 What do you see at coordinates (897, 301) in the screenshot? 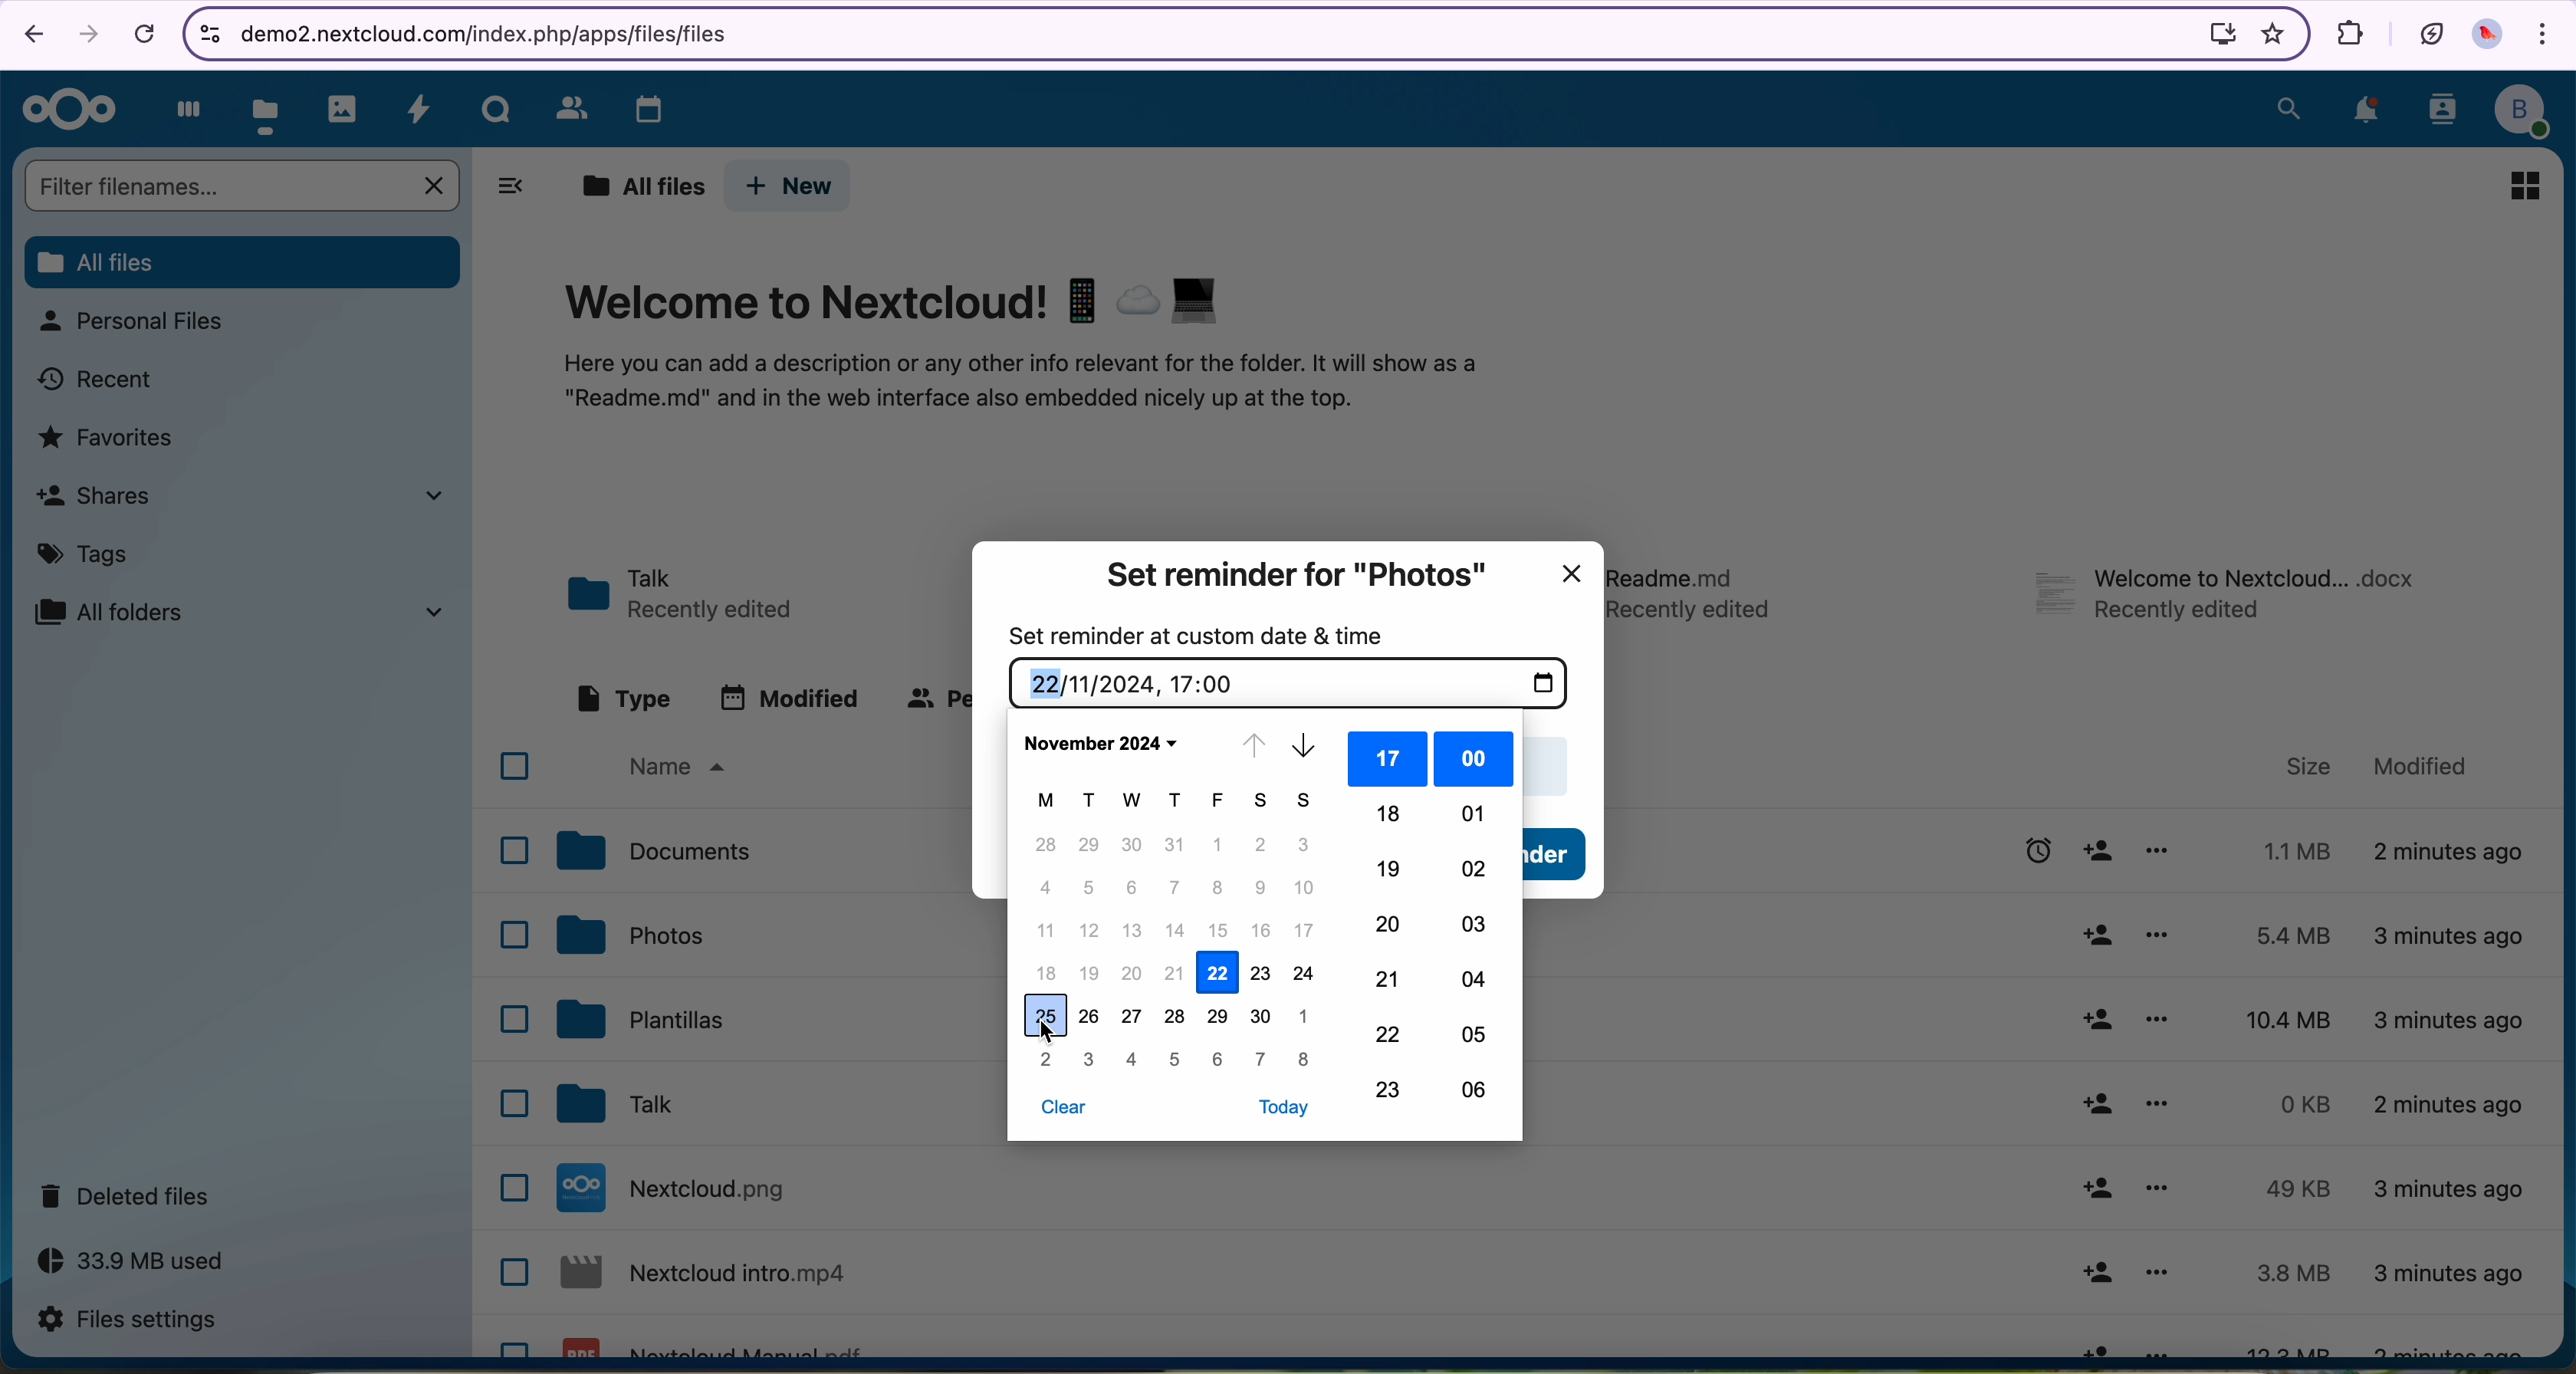
I see `Welcome to Nextcloud` at bounding box center [897, 301].